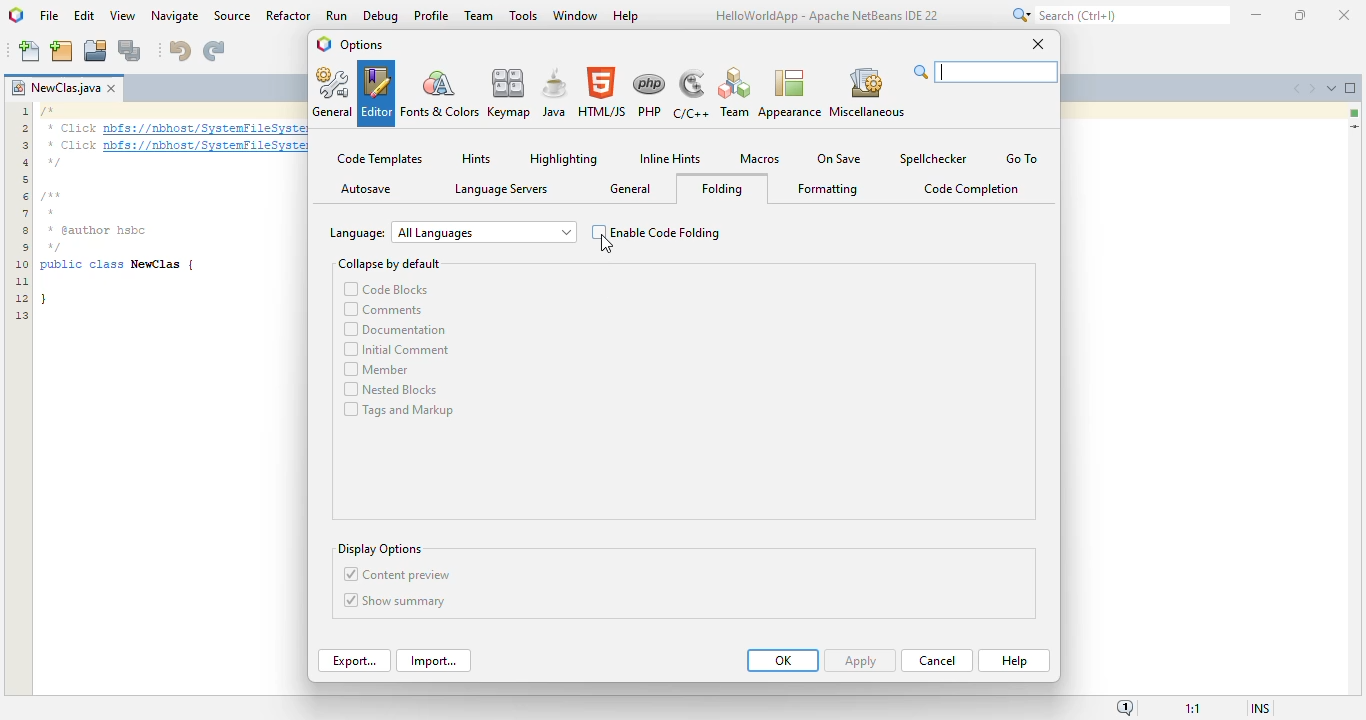 The width and height of the screenshot is (1366, 720). I want to click on text, so click(174, 158).